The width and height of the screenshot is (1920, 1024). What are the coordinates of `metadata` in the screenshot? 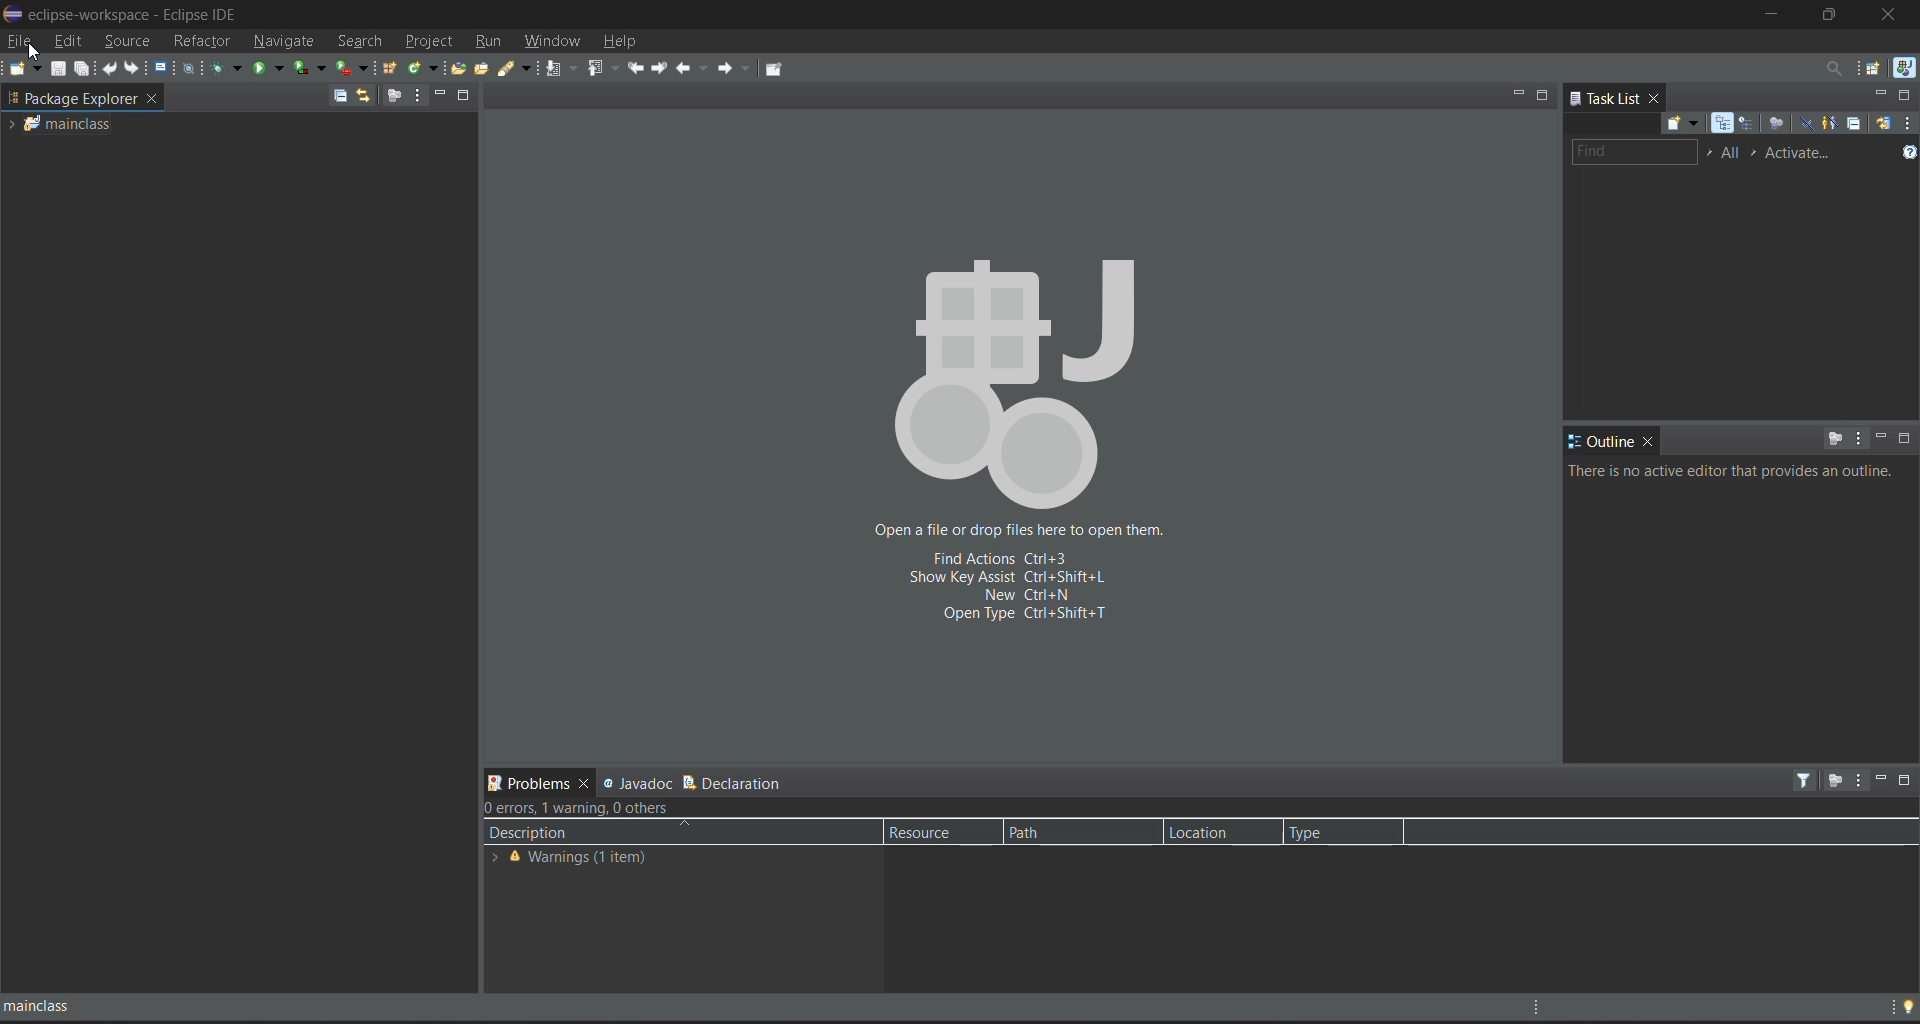 It's located at (597, 809).